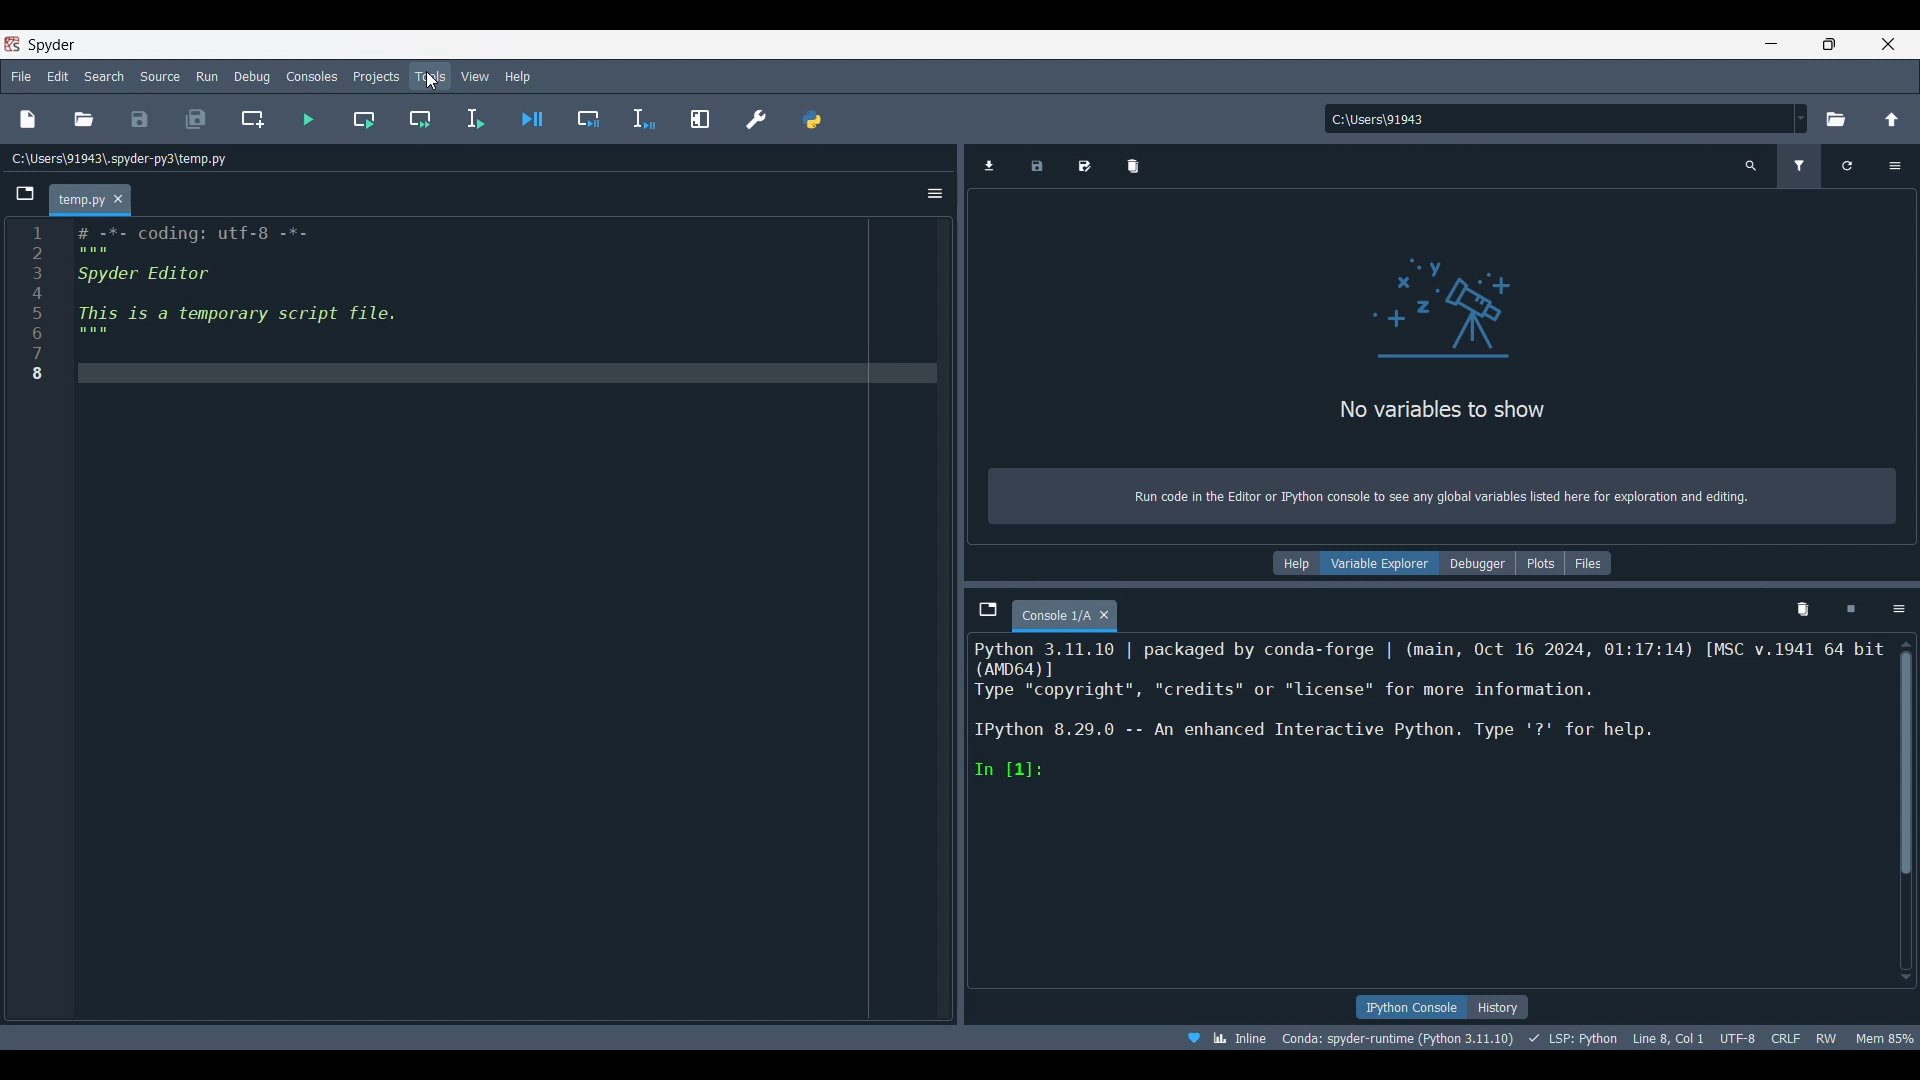 This screenshot has height=1080, width=1920. I want to click on Software name, so click(52, 45).